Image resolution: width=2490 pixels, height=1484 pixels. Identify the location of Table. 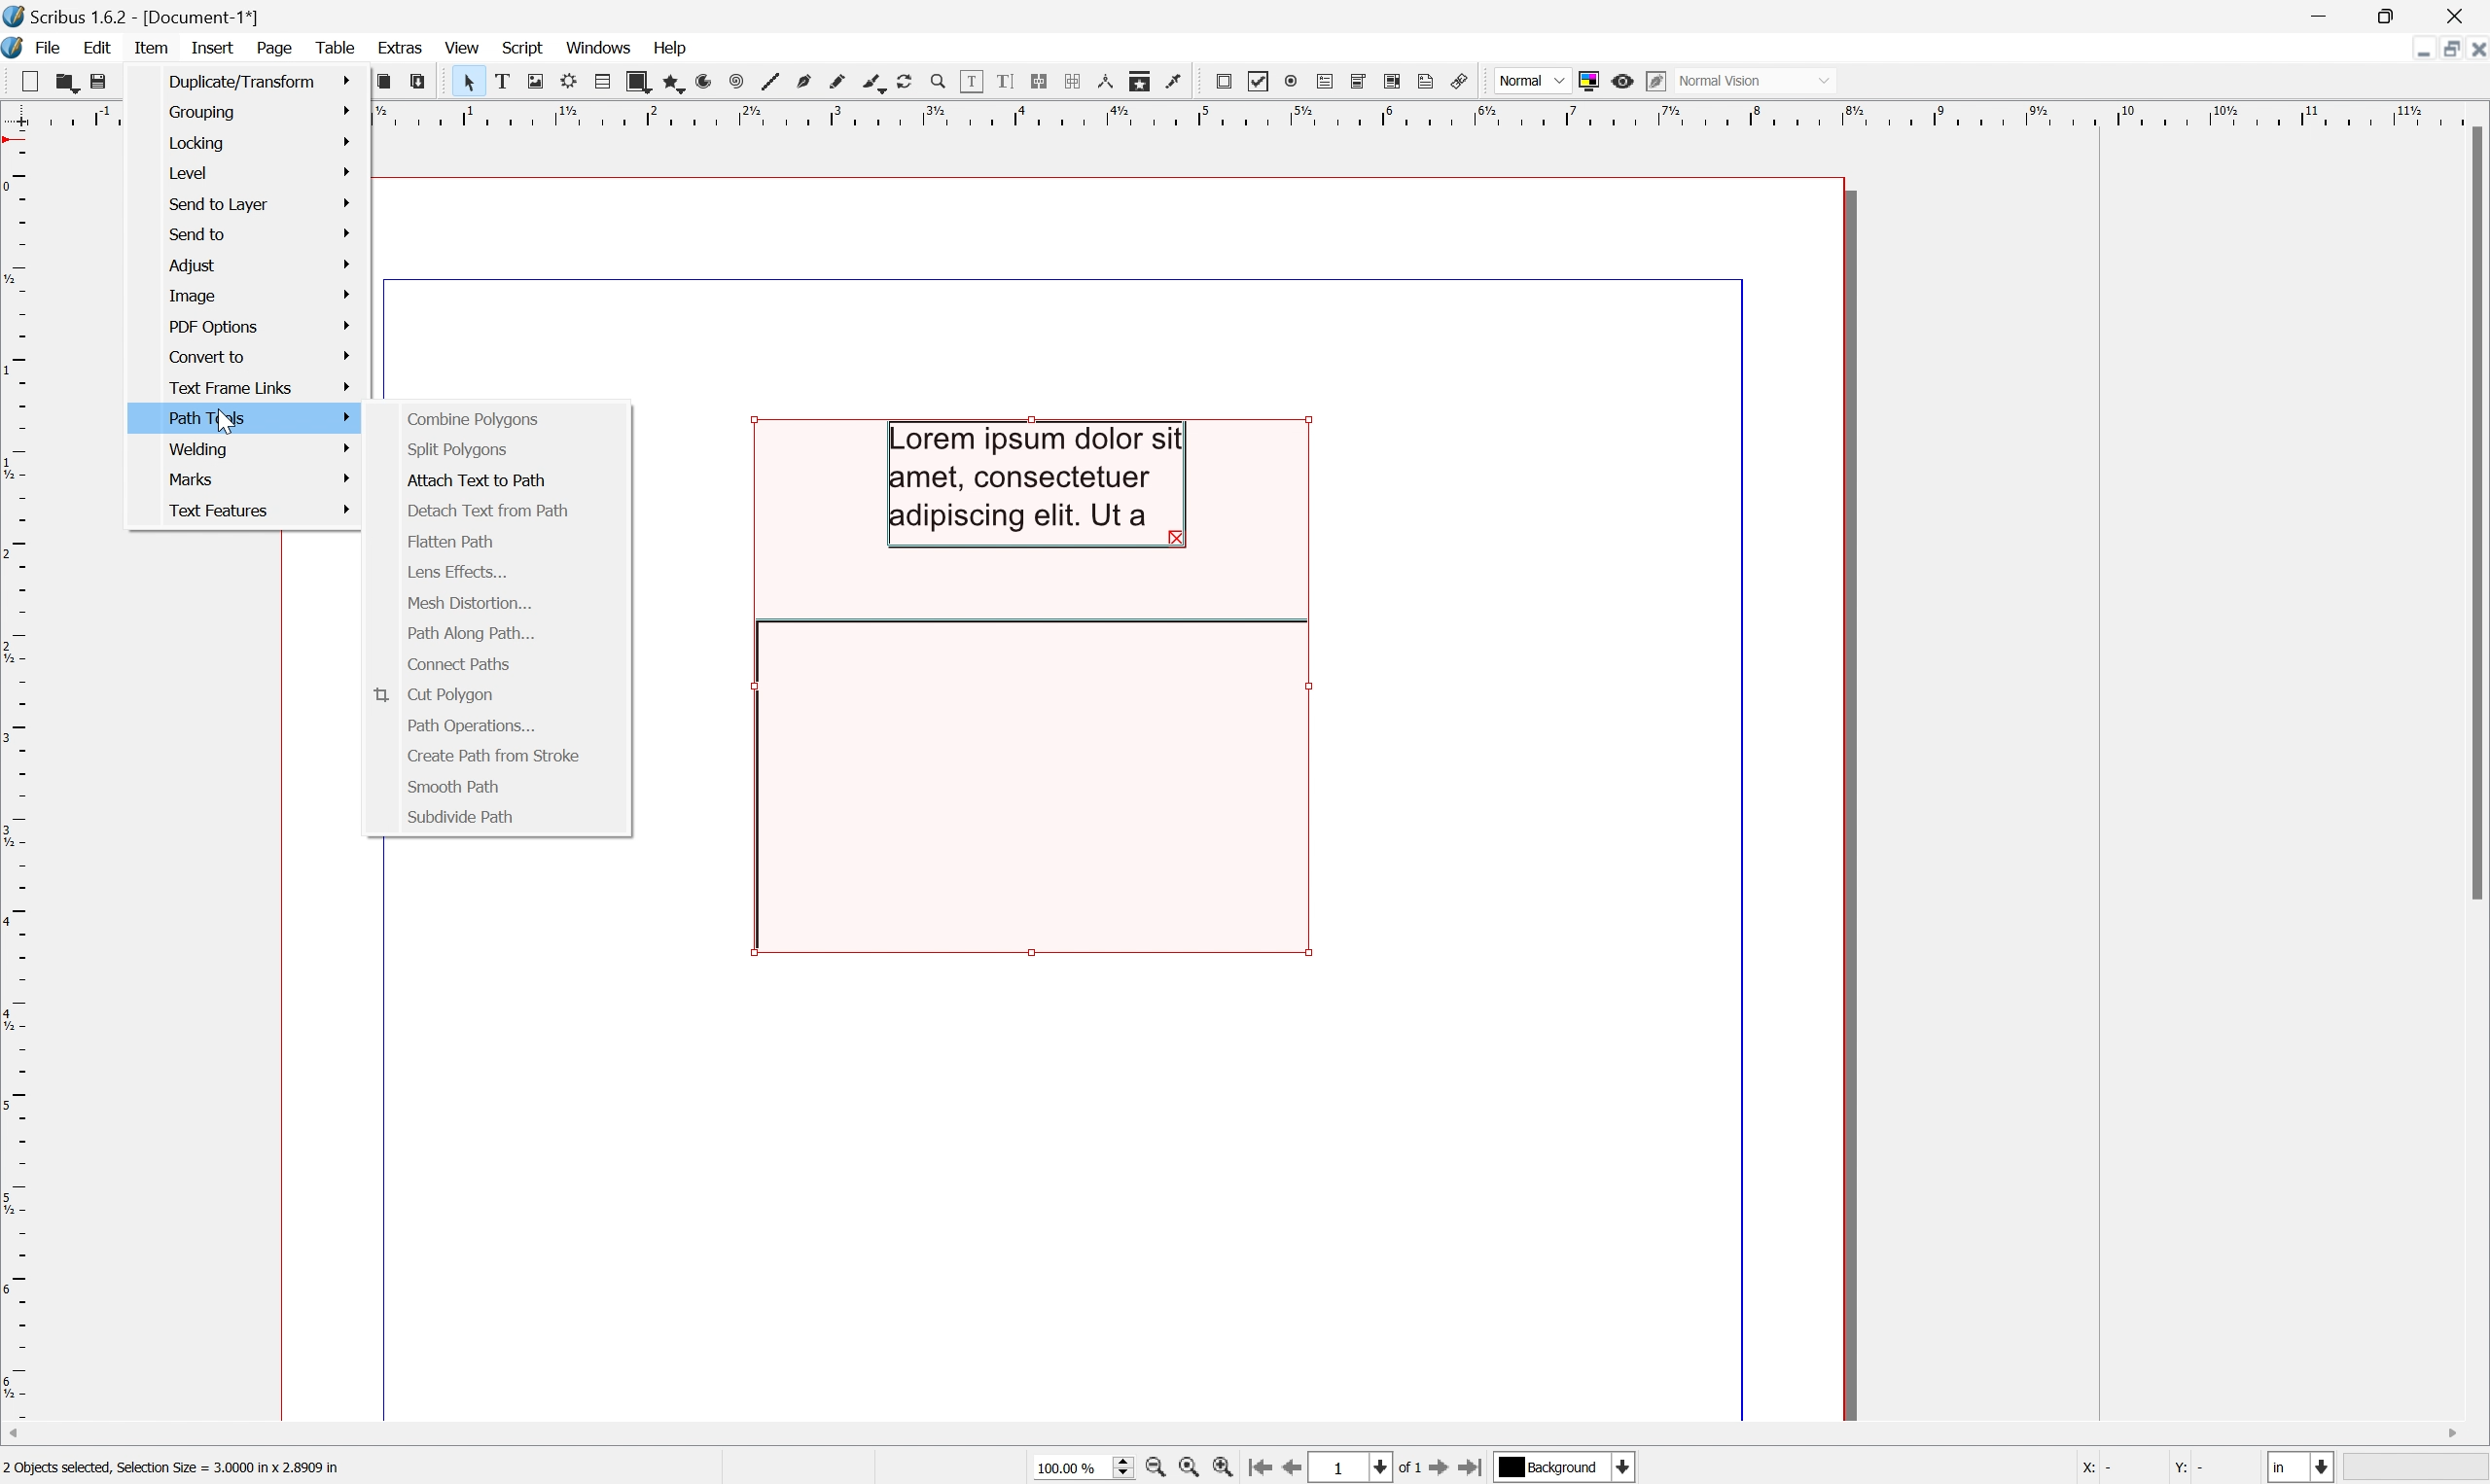
(338, 49).